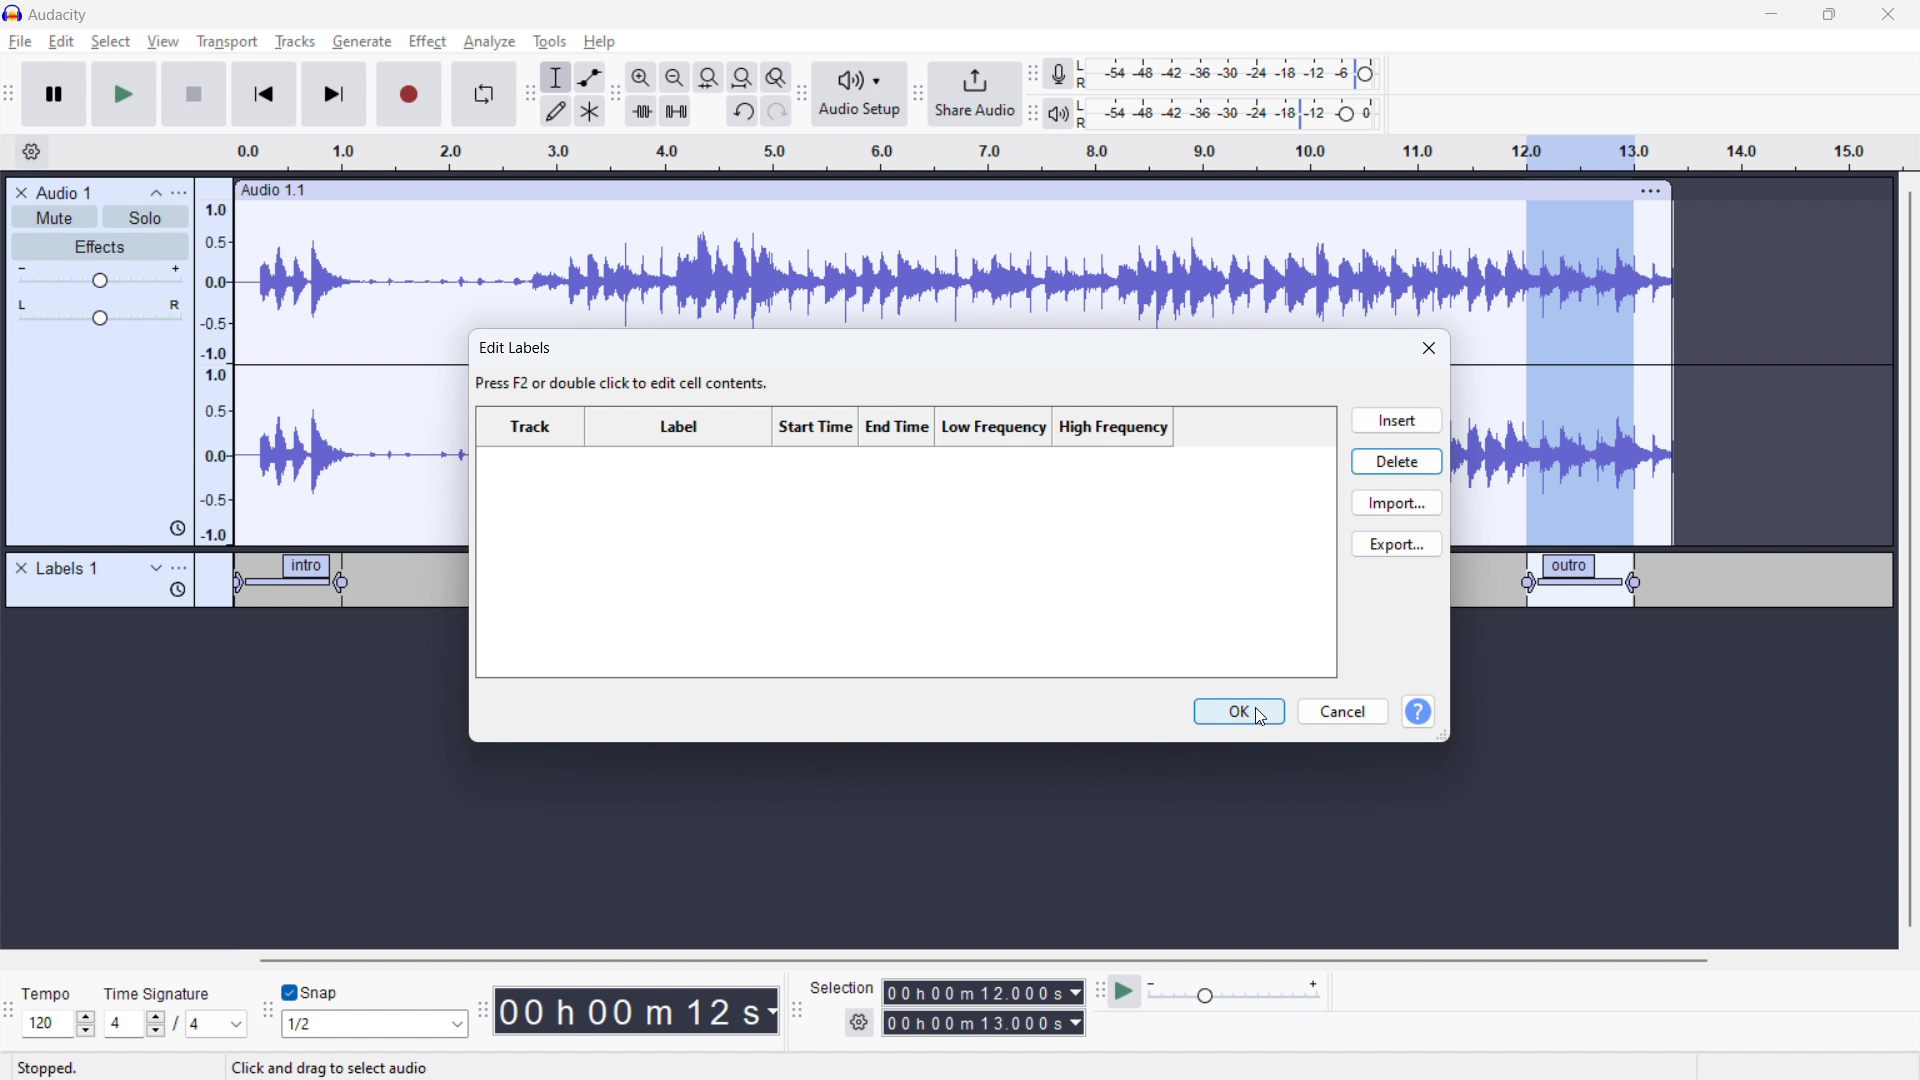 This screenshot has height=1080, width=1920. Describe the element at coordinates (984, 991) in the screenshot. I see `selection start time` at that location.